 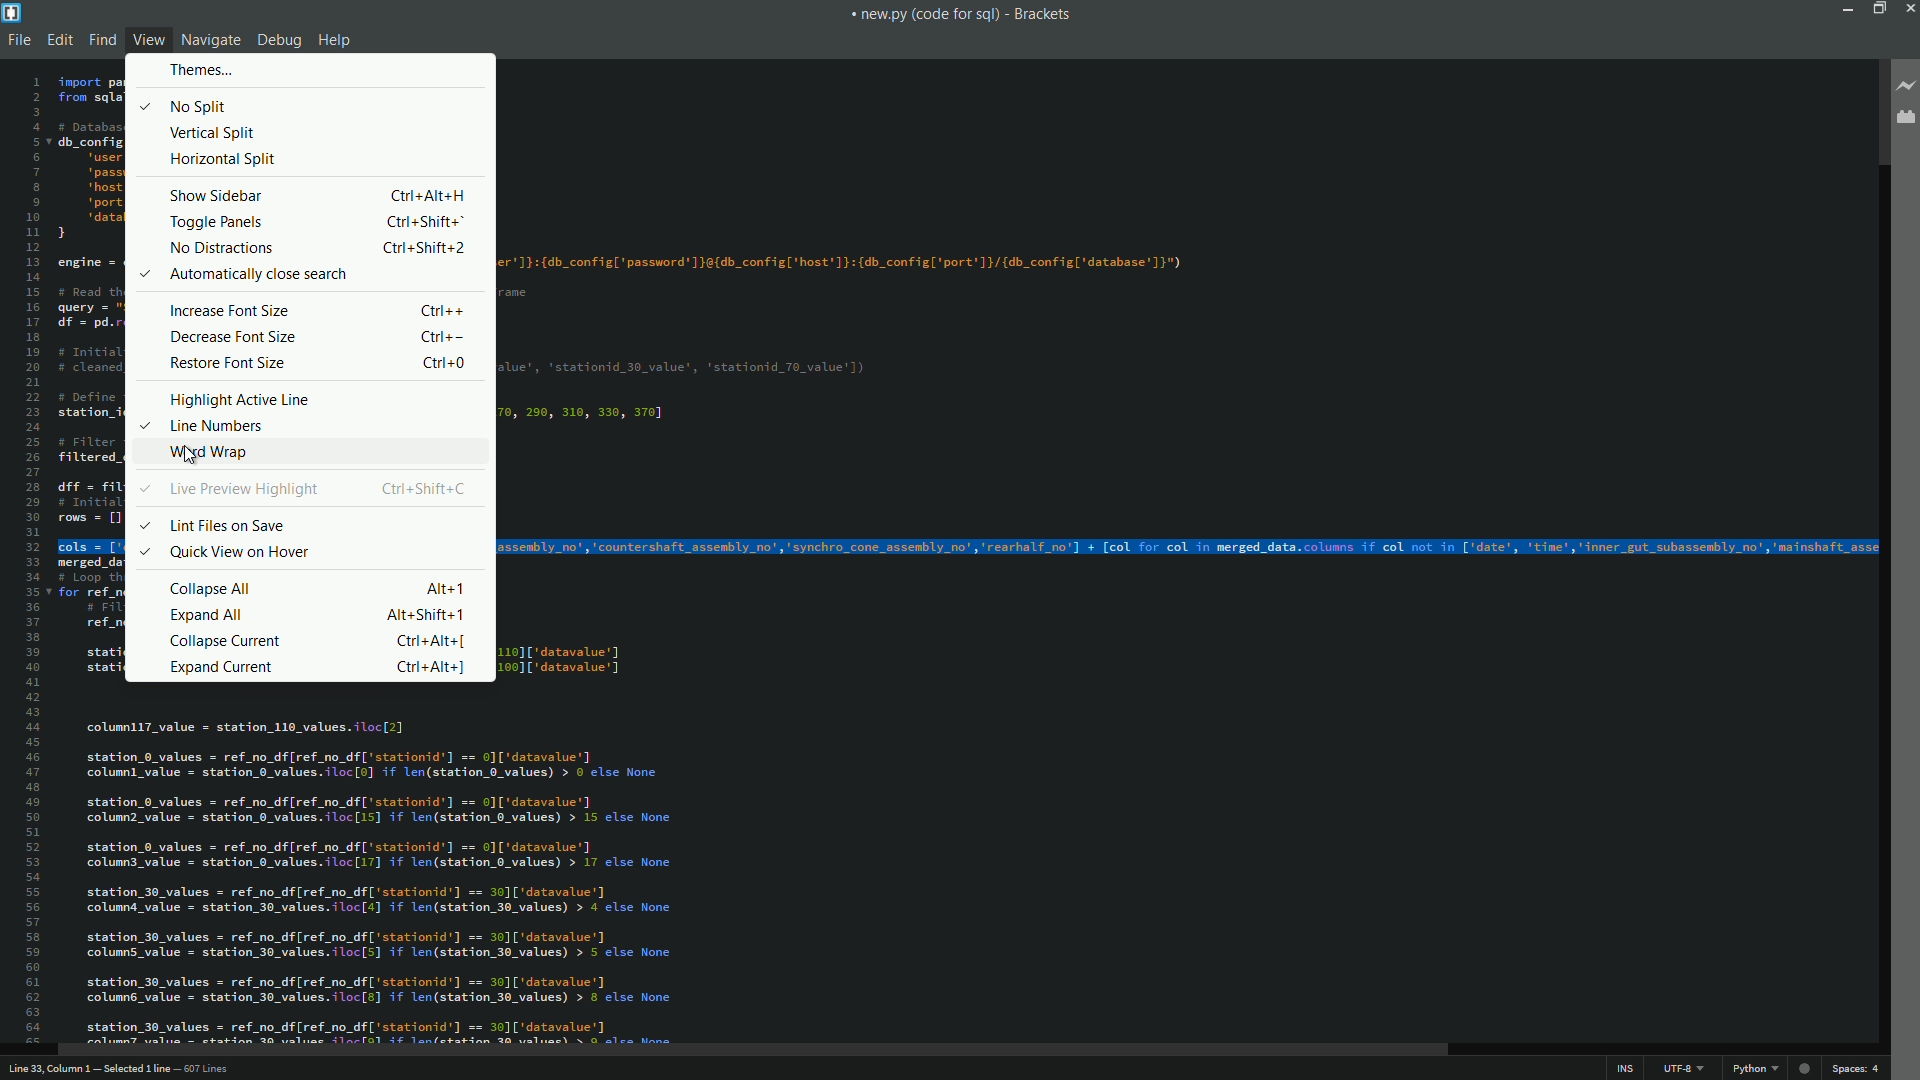 What do you see at coordinates (219, 249) in the screenshot?
I see `no distractions` at bounding box center [219, 249].